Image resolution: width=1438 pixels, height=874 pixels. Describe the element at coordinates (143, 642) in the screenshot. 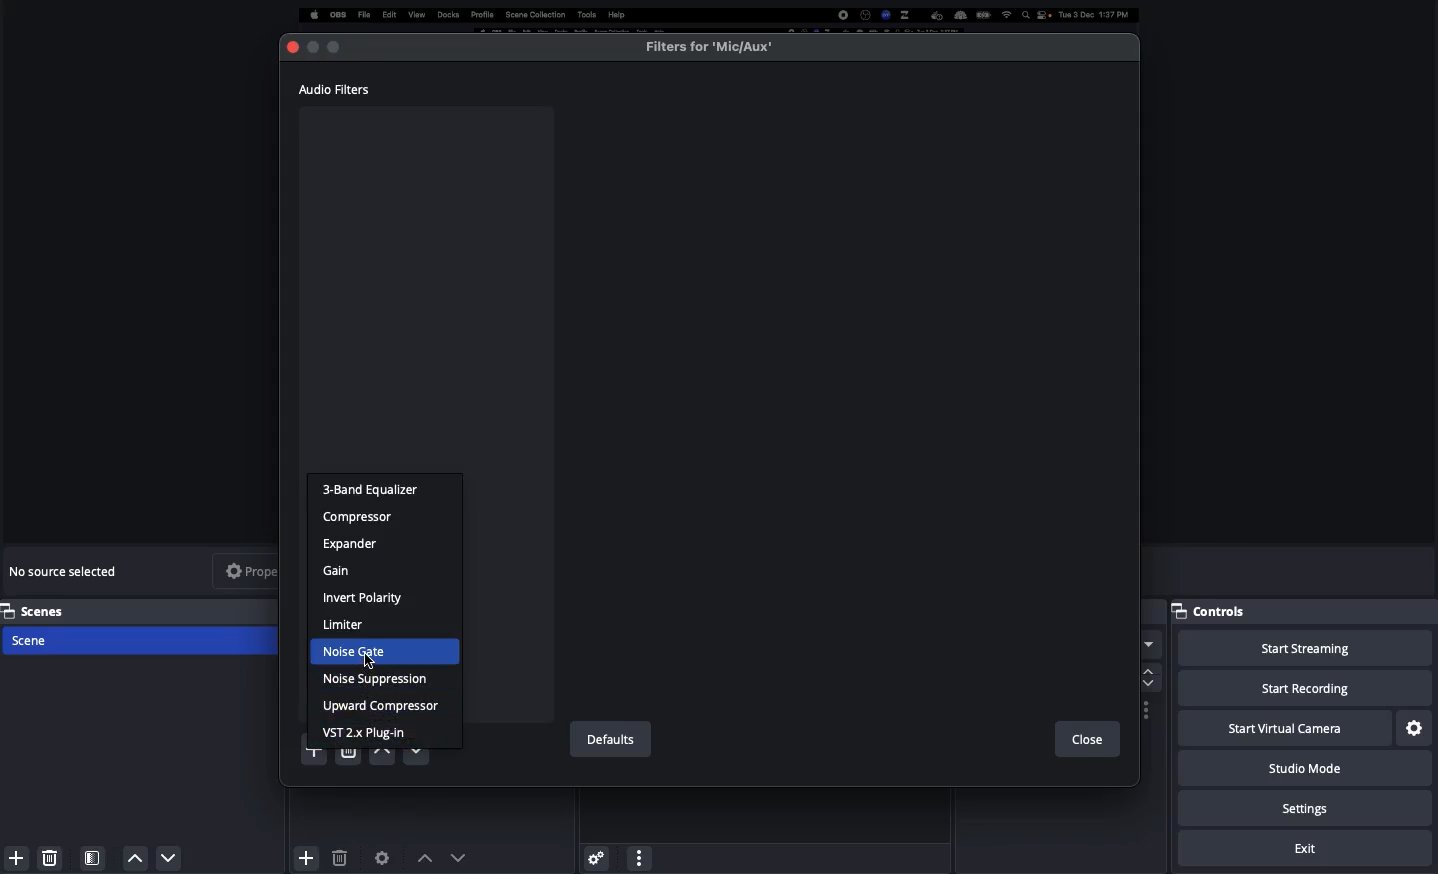

I see `Scene` at that location.